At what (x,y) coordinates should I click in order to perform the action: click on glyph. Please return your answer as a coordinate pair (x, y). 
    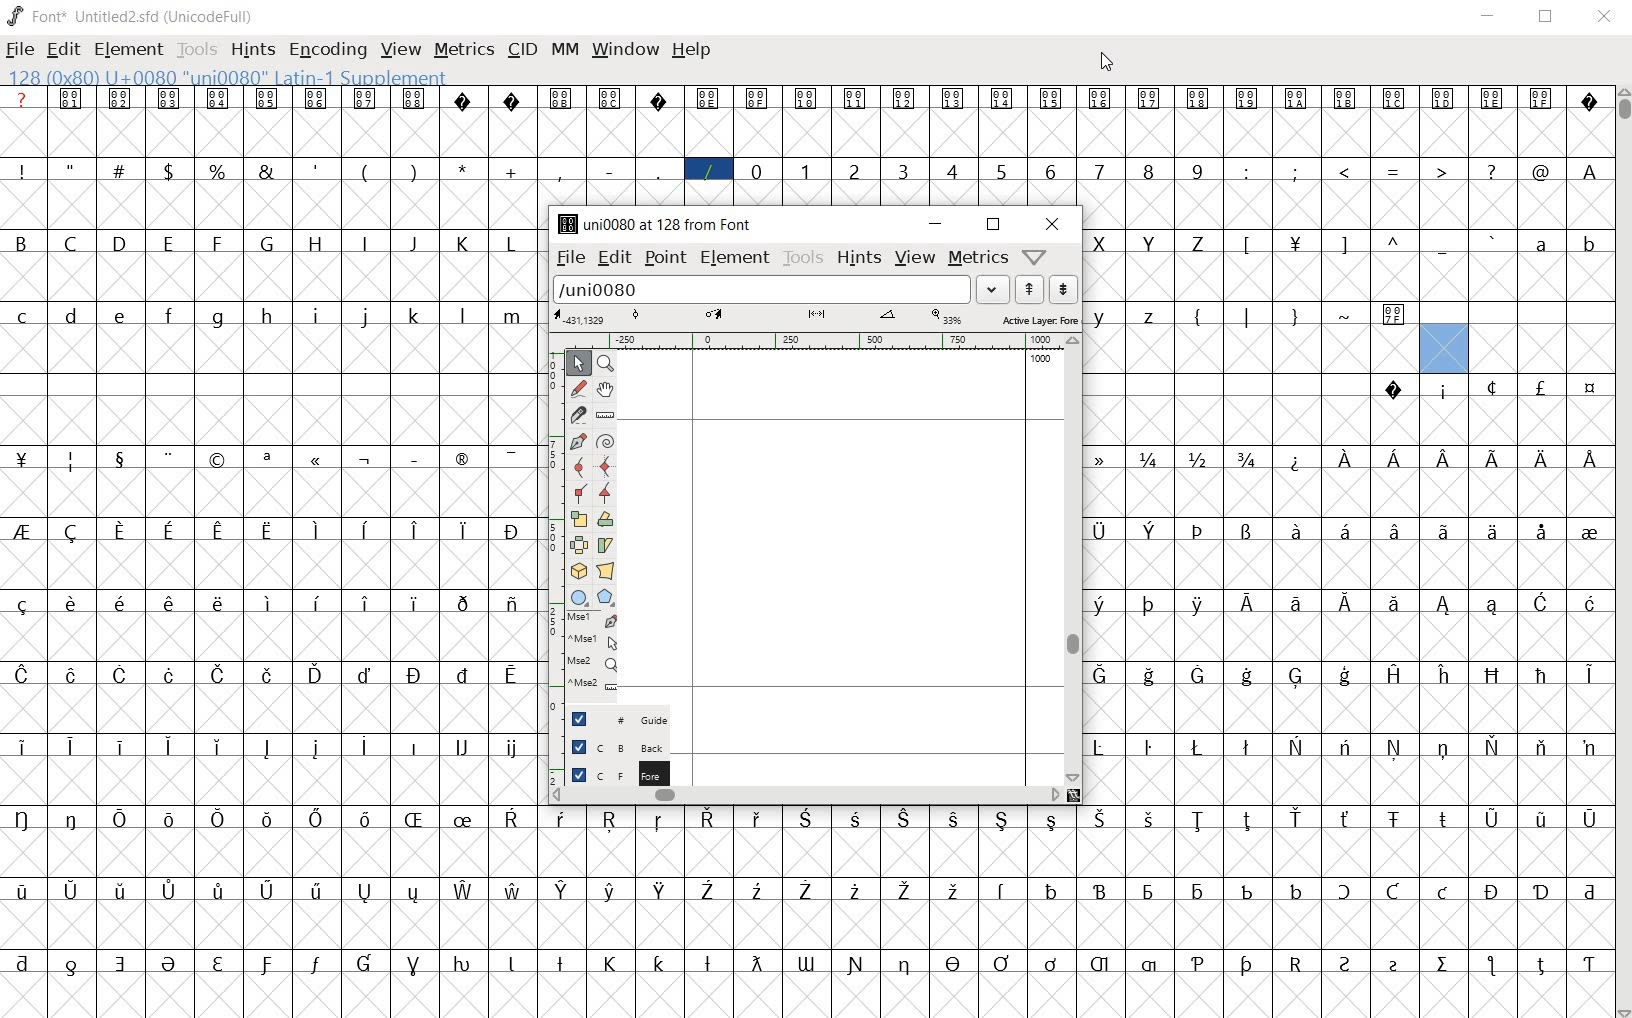
    Looking at the image, I should click on (266, 171).